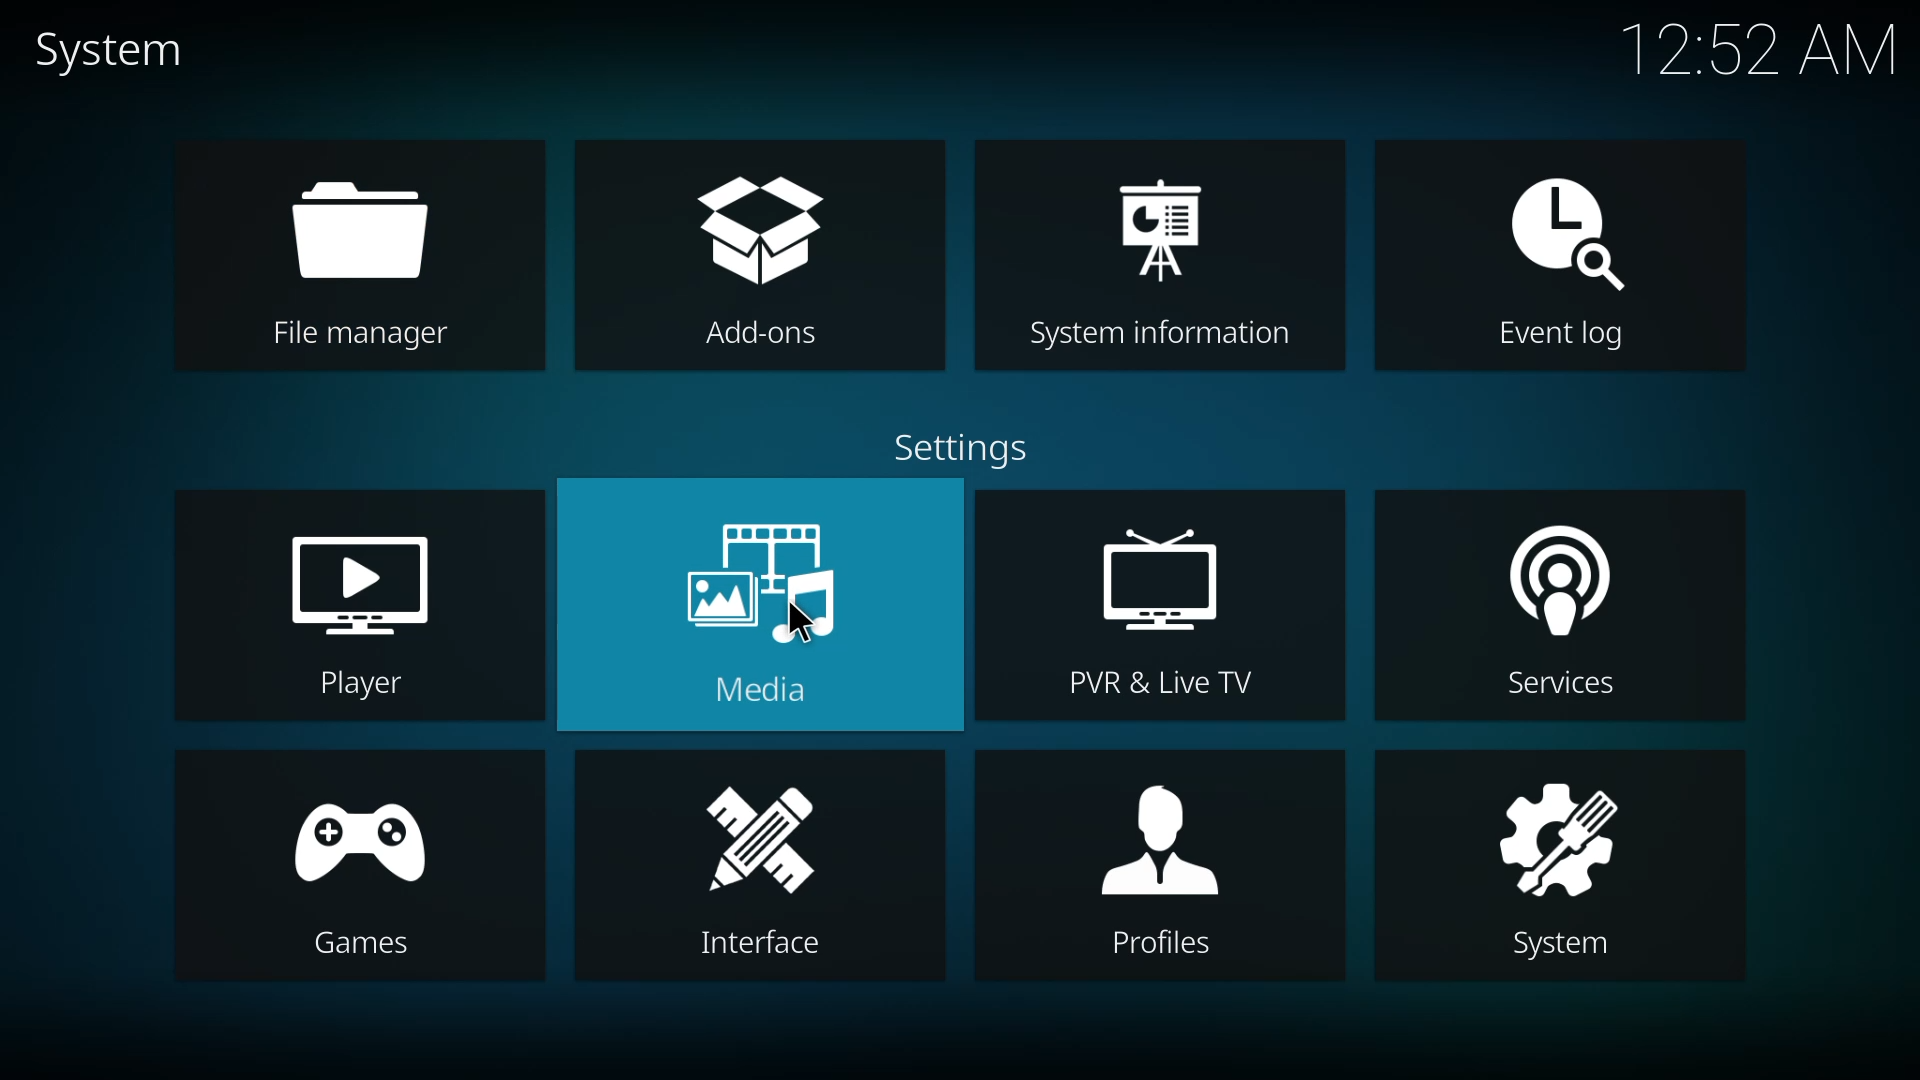  I want to click on Media, so click(759, 694).